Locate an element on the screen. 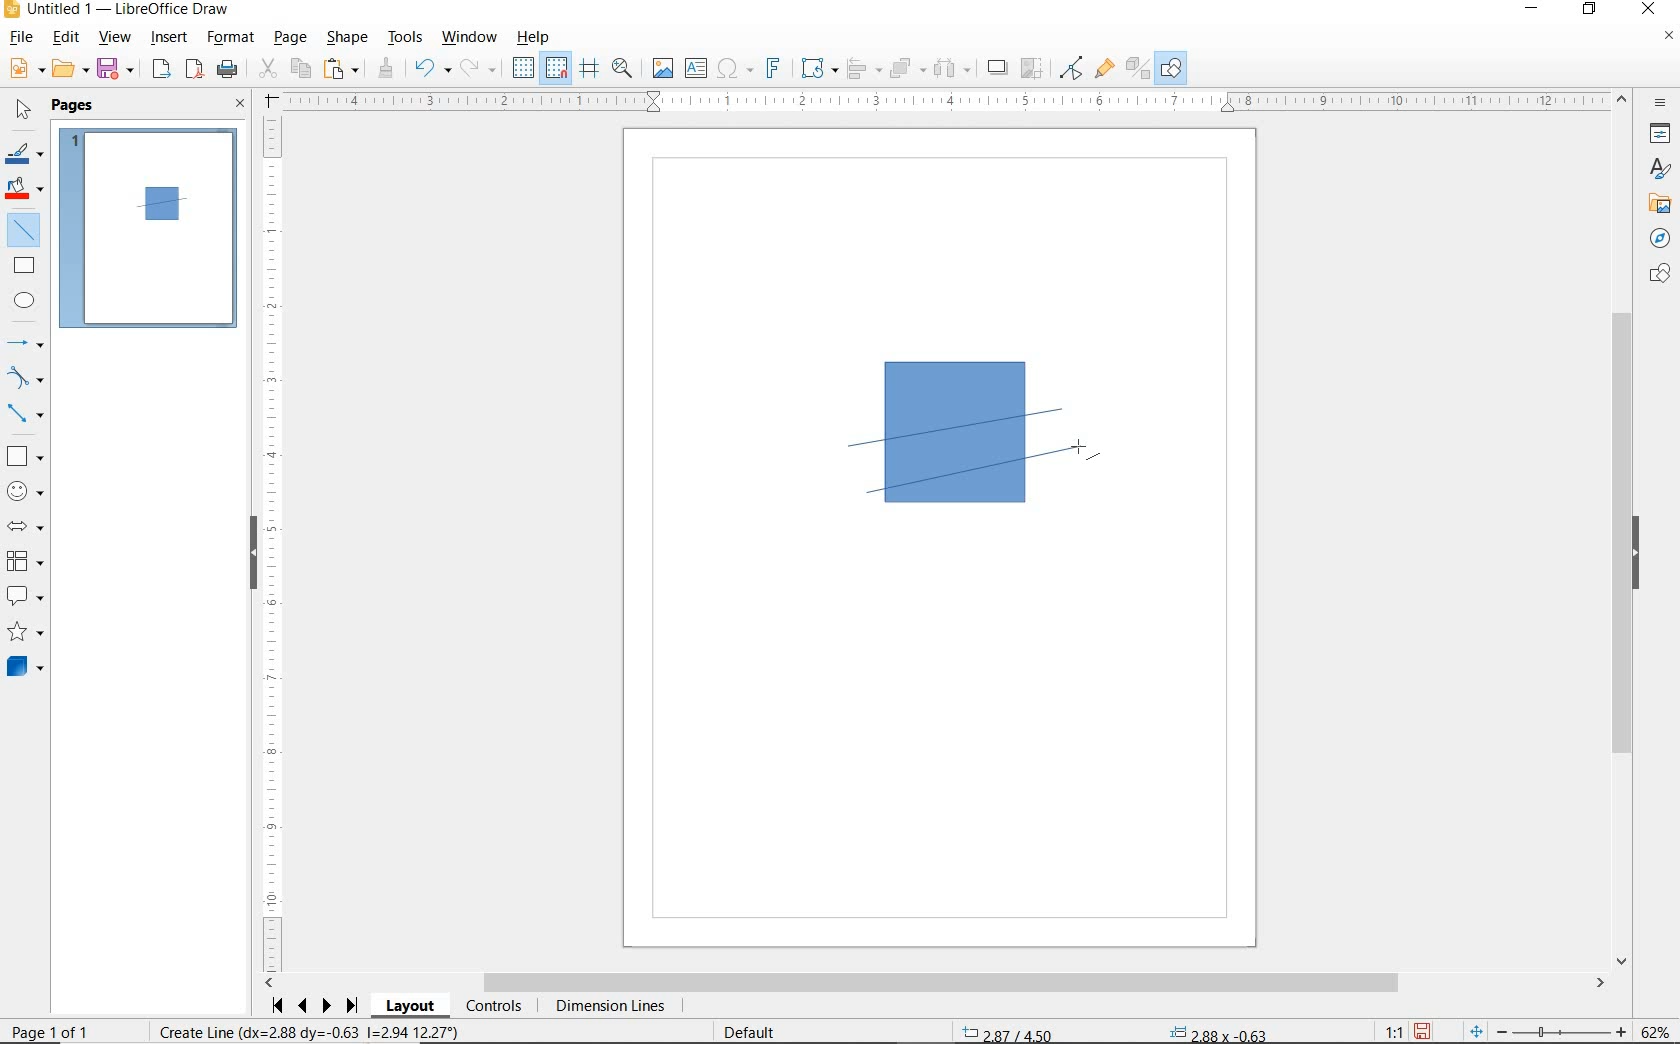  TRANSFORMATIONS is located at coordinates (817, 68).